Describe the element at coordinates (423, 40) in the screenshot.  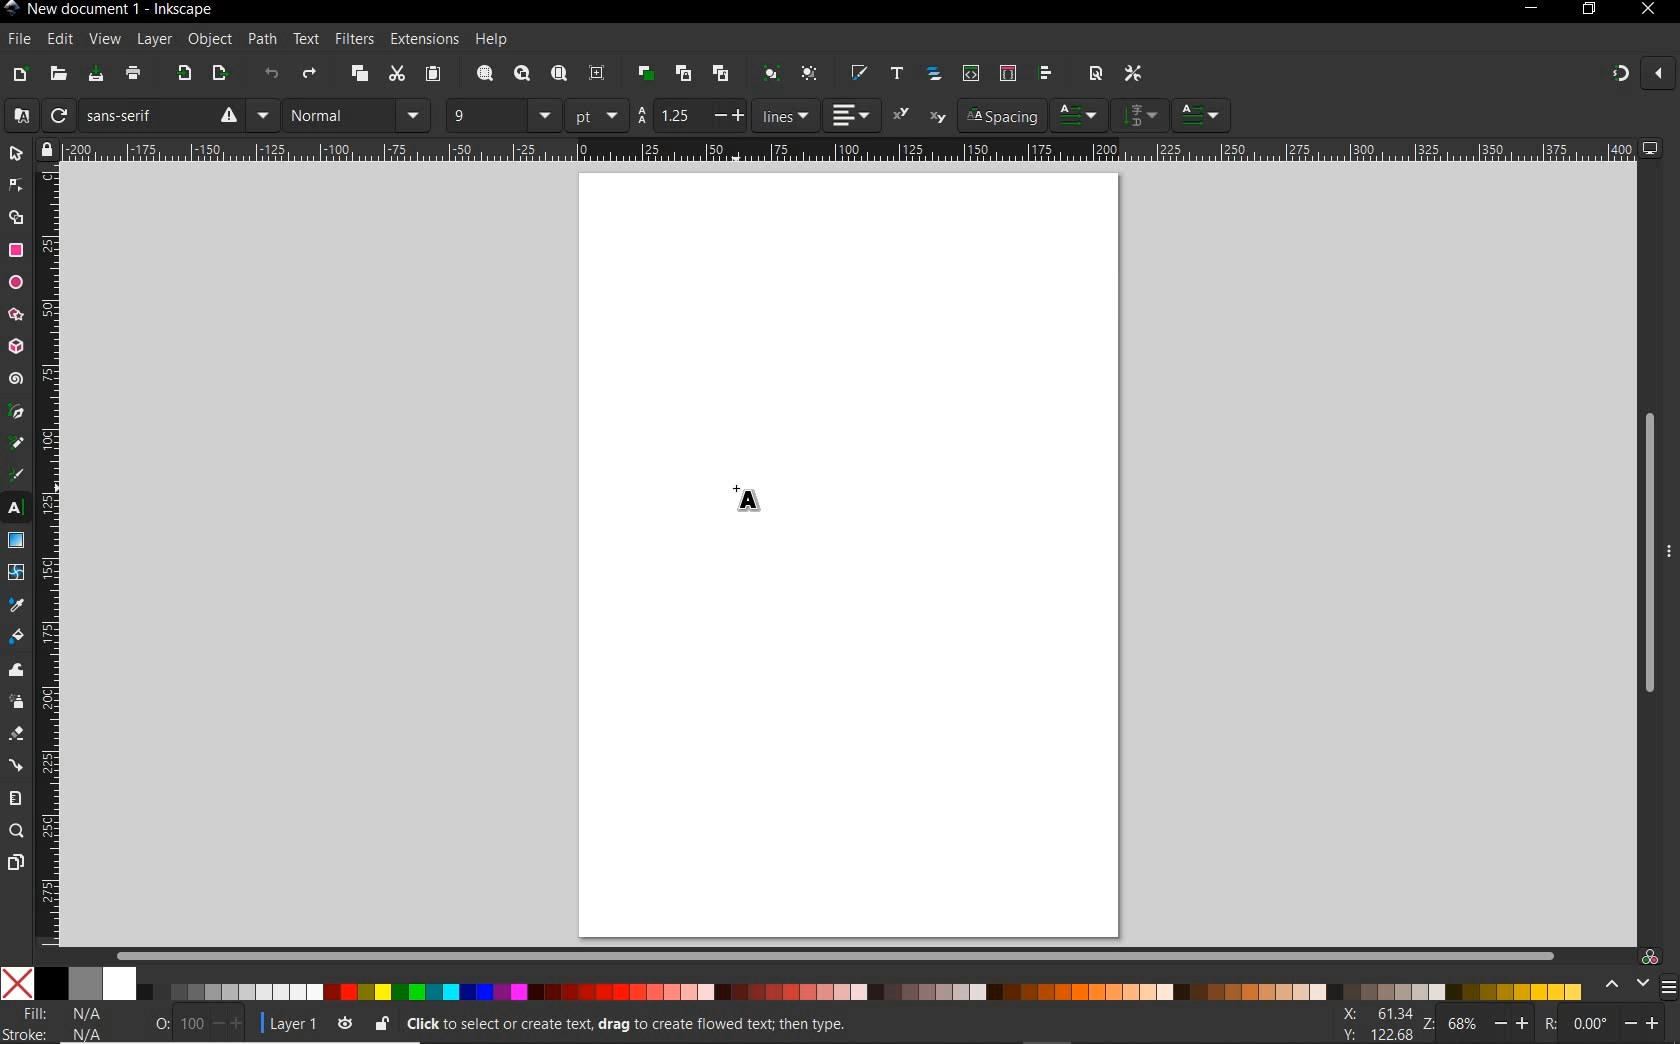
I see `extensions` at that location.